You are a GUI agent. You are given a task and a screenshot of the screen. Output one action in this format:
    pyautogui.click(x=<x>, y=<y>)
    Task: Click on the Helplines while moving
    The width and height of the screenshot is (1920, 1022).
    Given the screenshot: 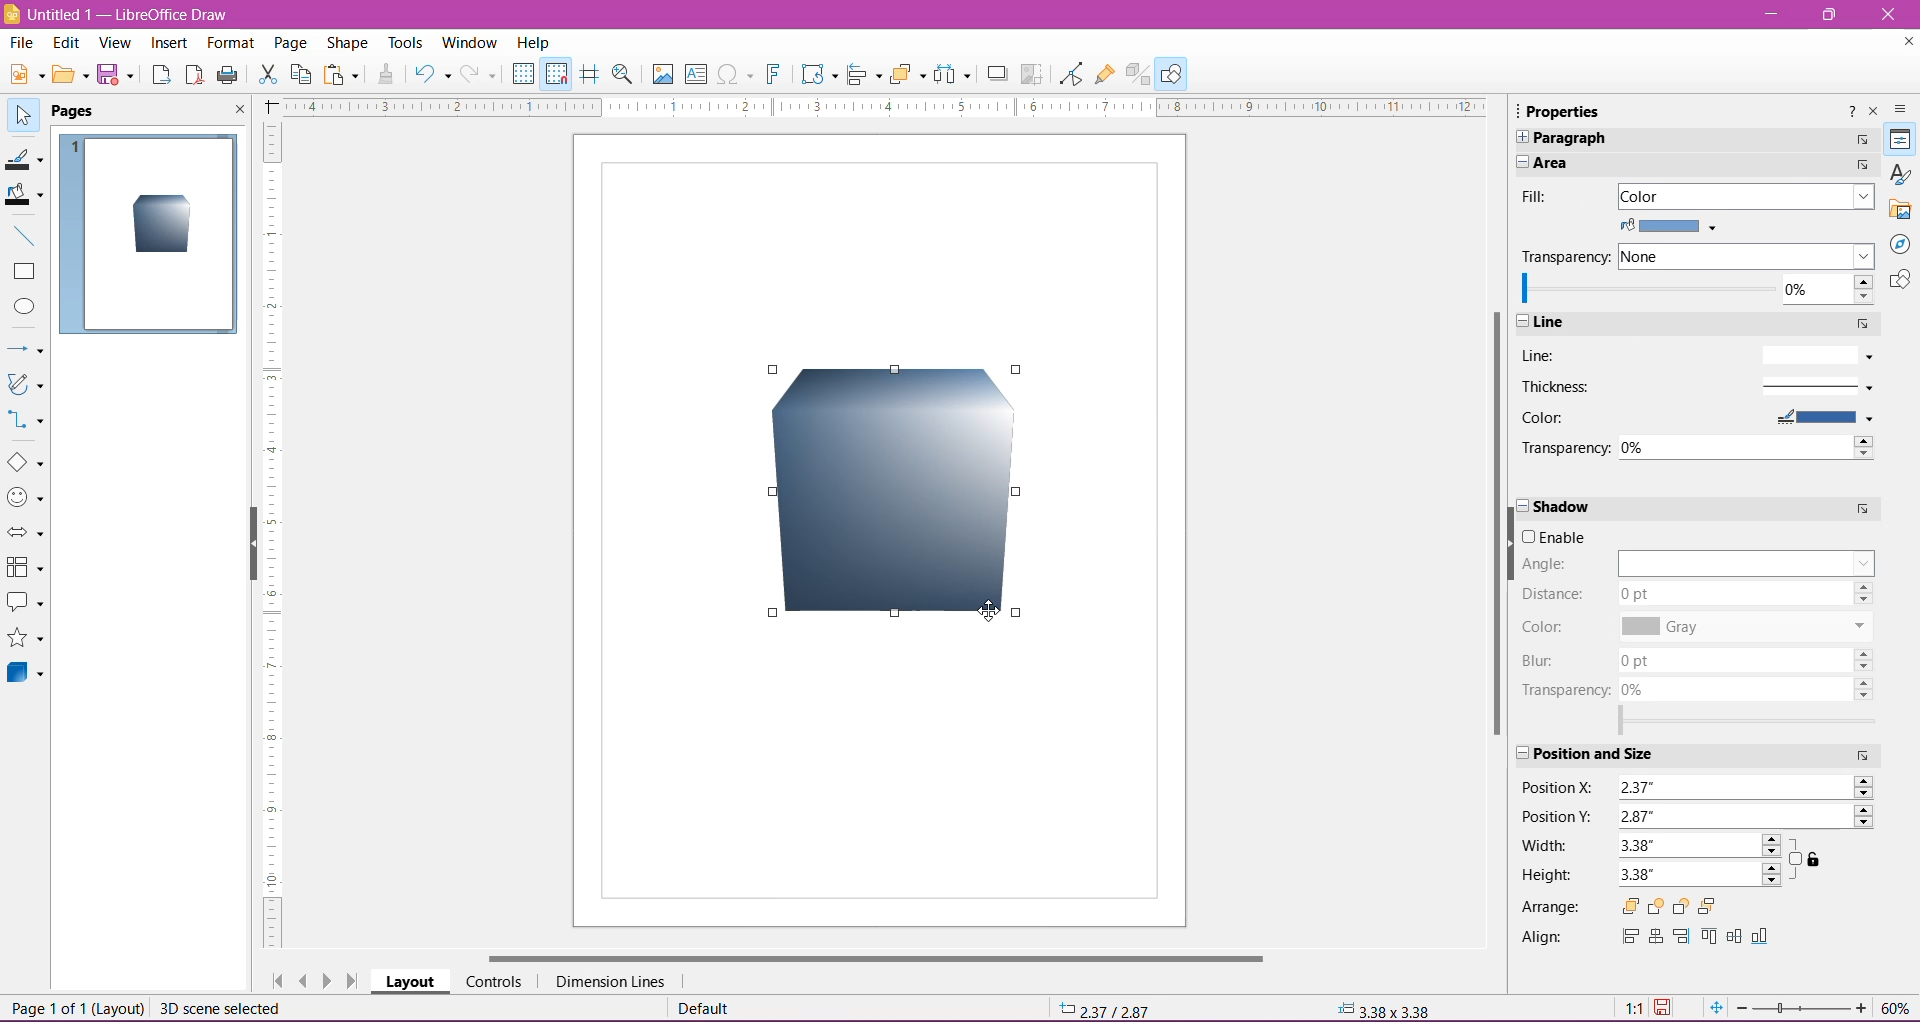 What is the action you would take?
    pyautogui.click(x=590, y=74)
    